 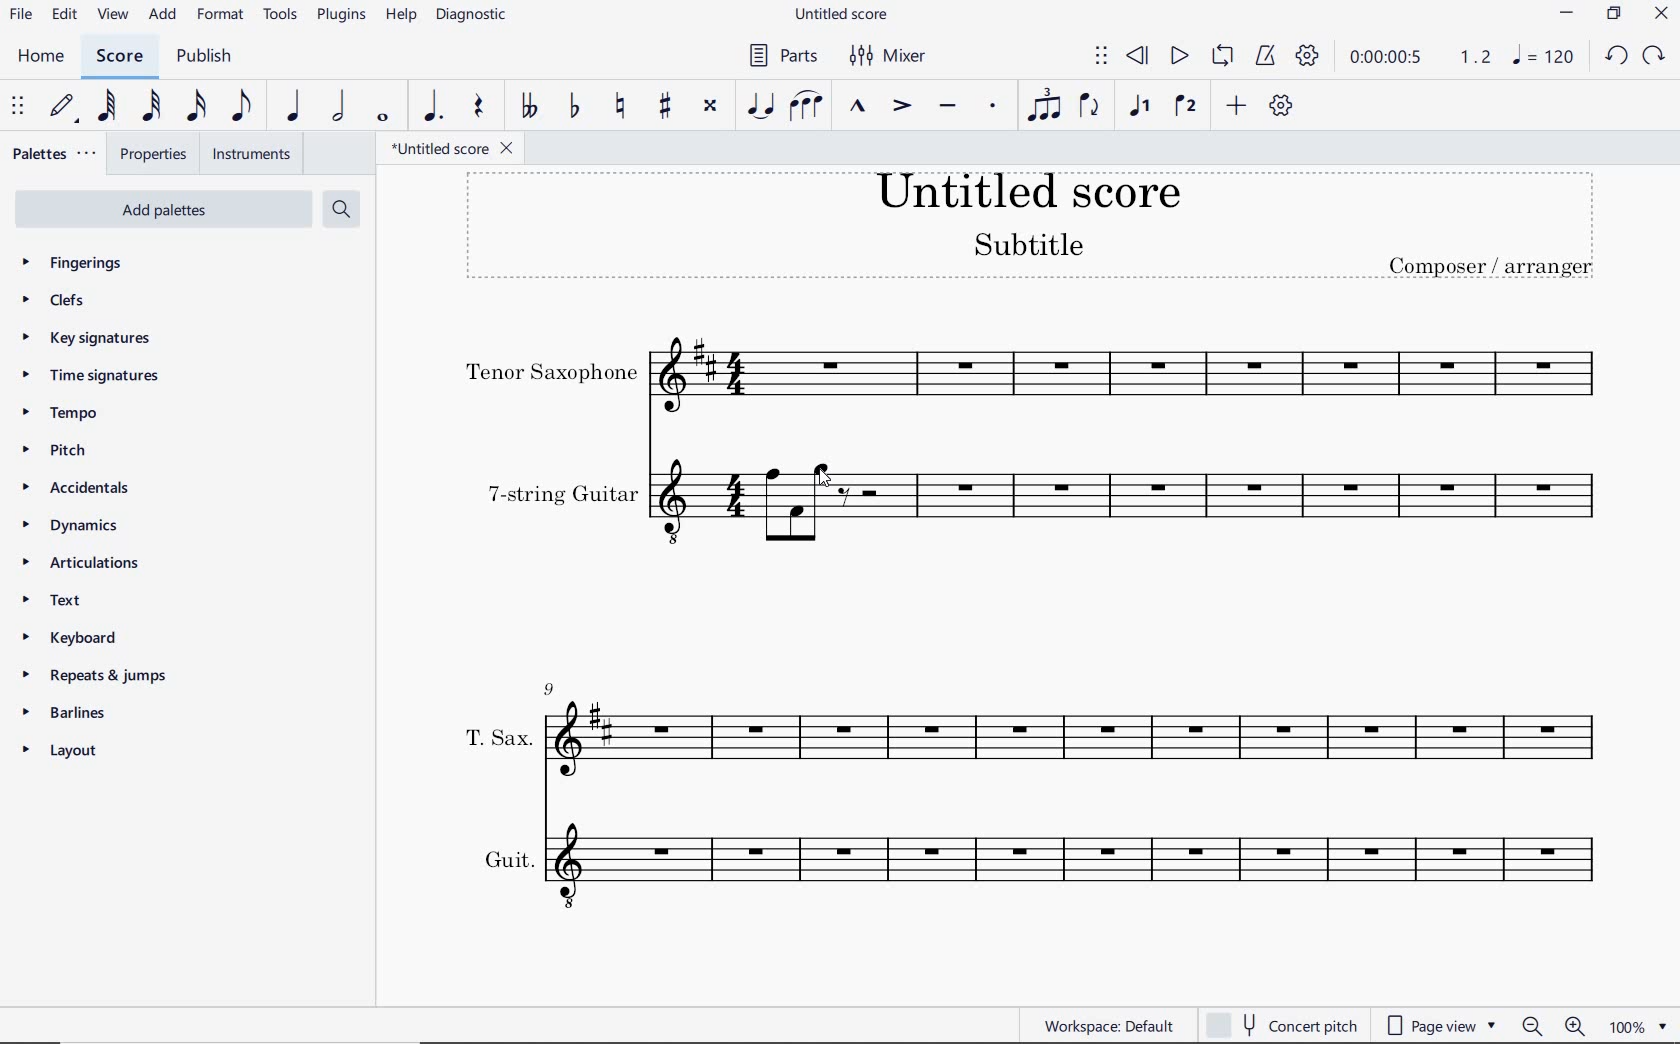 I want to click on TOGGLE NATURAL, so click(x=619, y=106).